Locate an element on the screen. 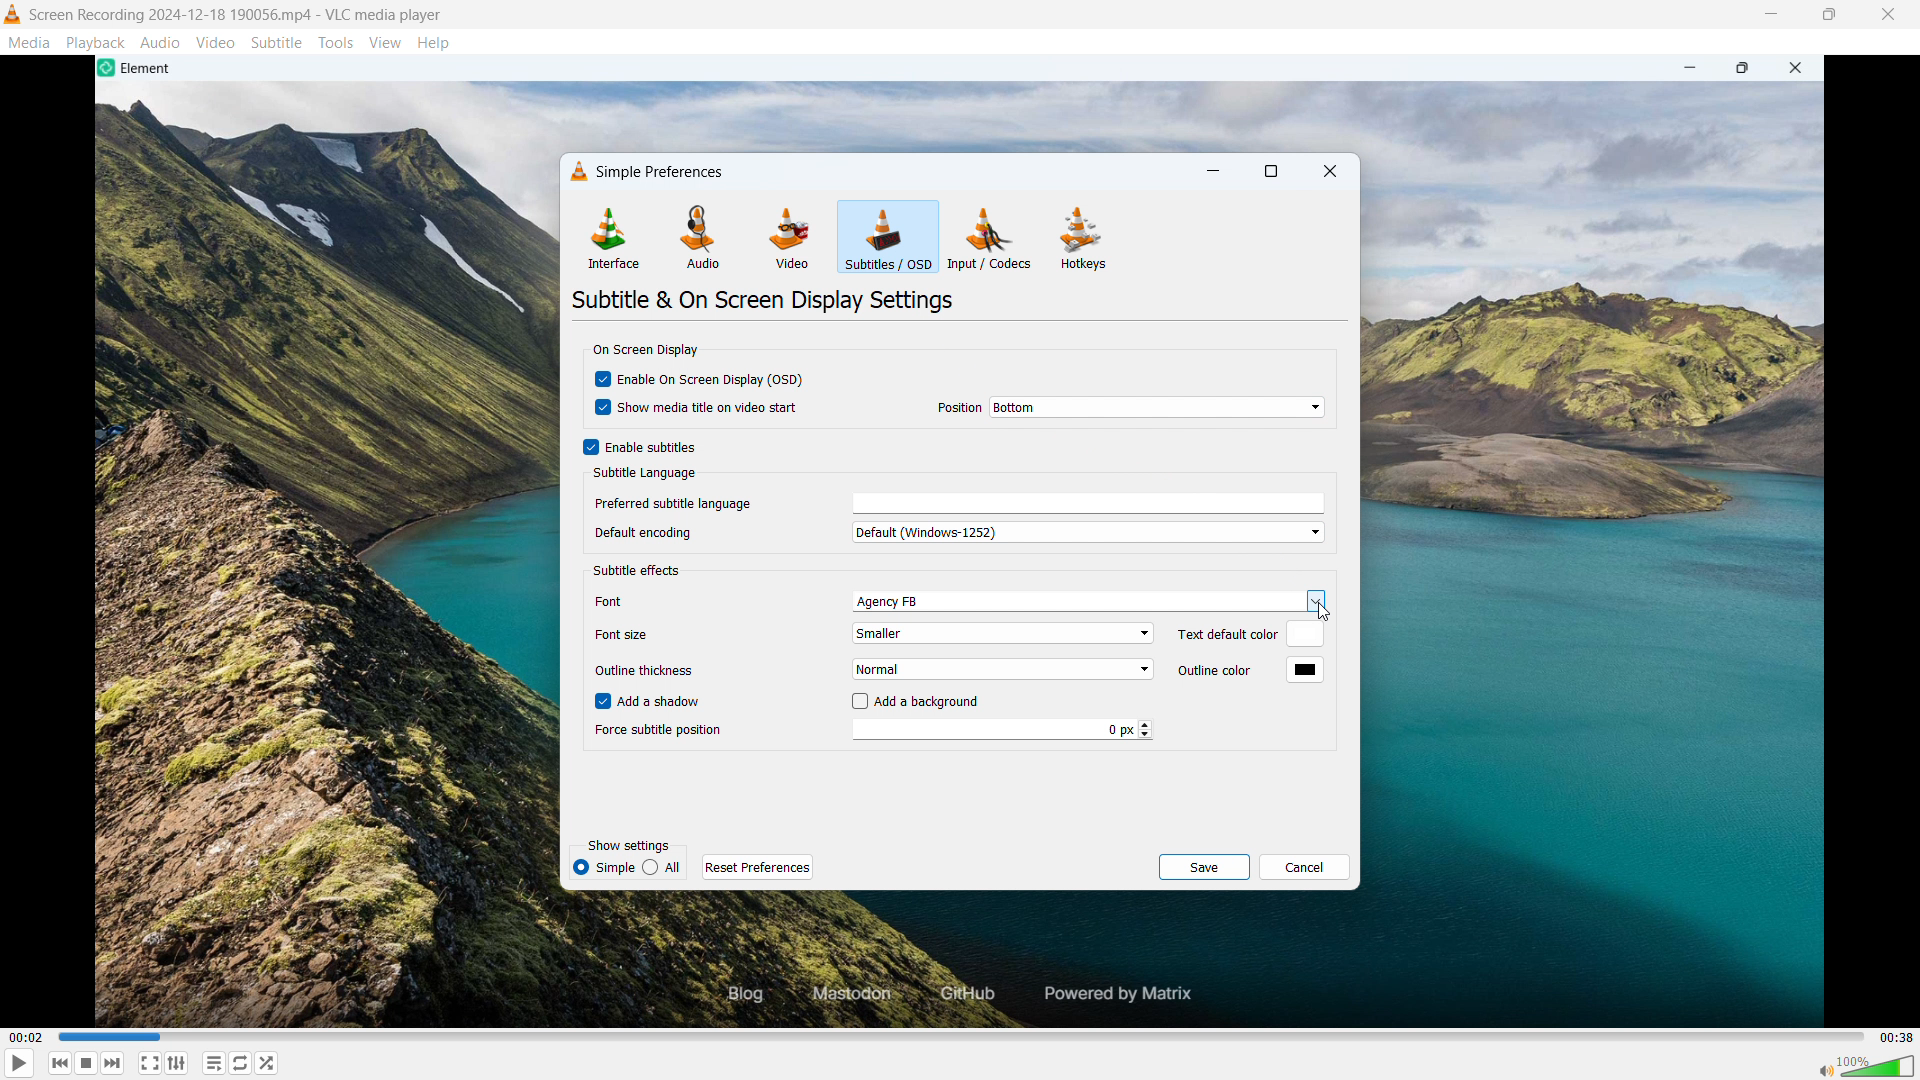  toggle playlist is located at coordinates (213, 1062).